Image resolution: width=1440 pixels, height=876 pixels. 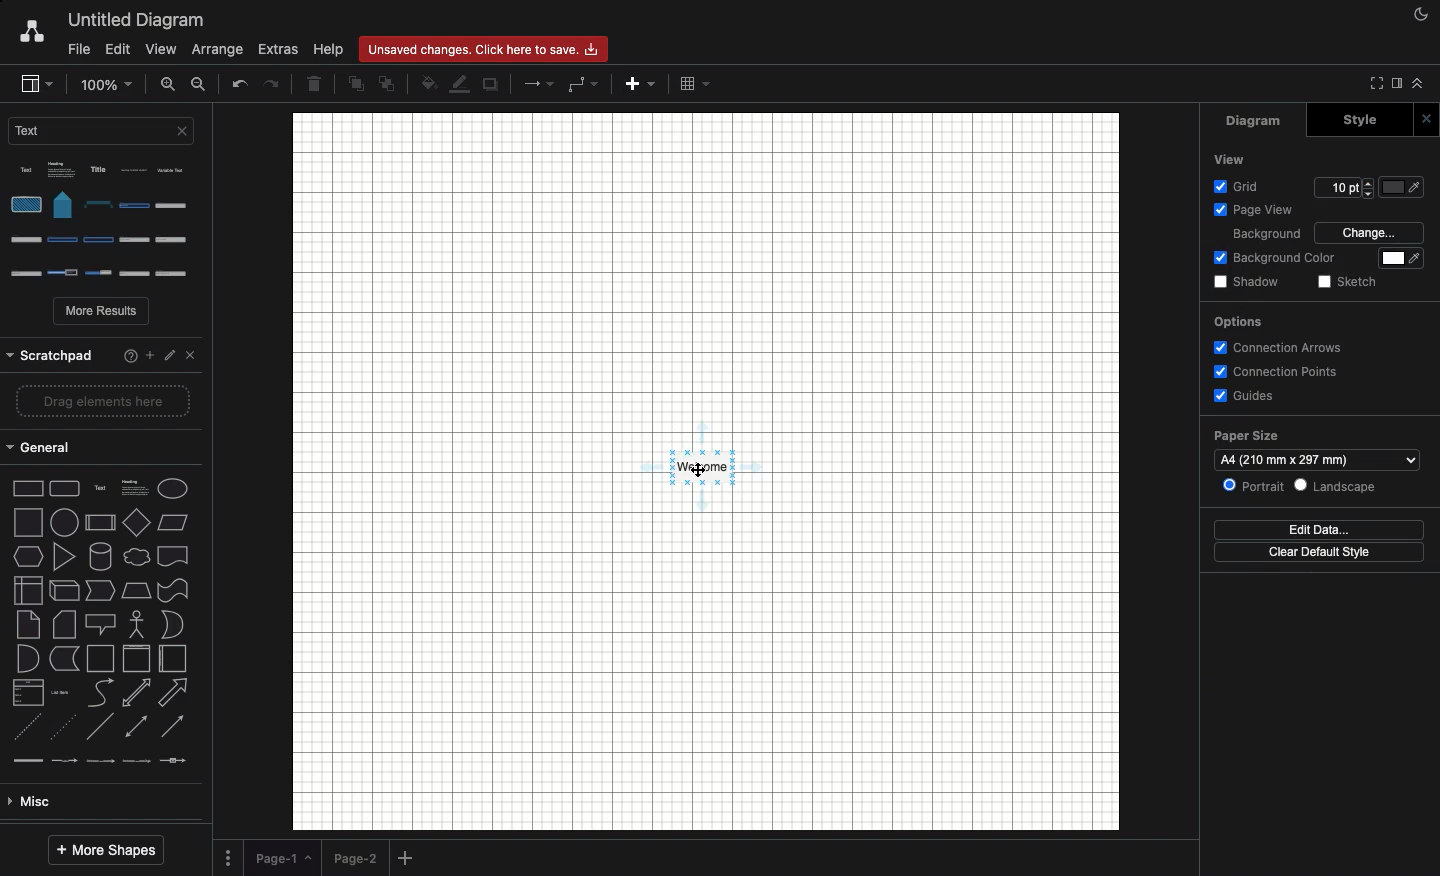 I want to click on Fill color, so click(x=426, y=85).